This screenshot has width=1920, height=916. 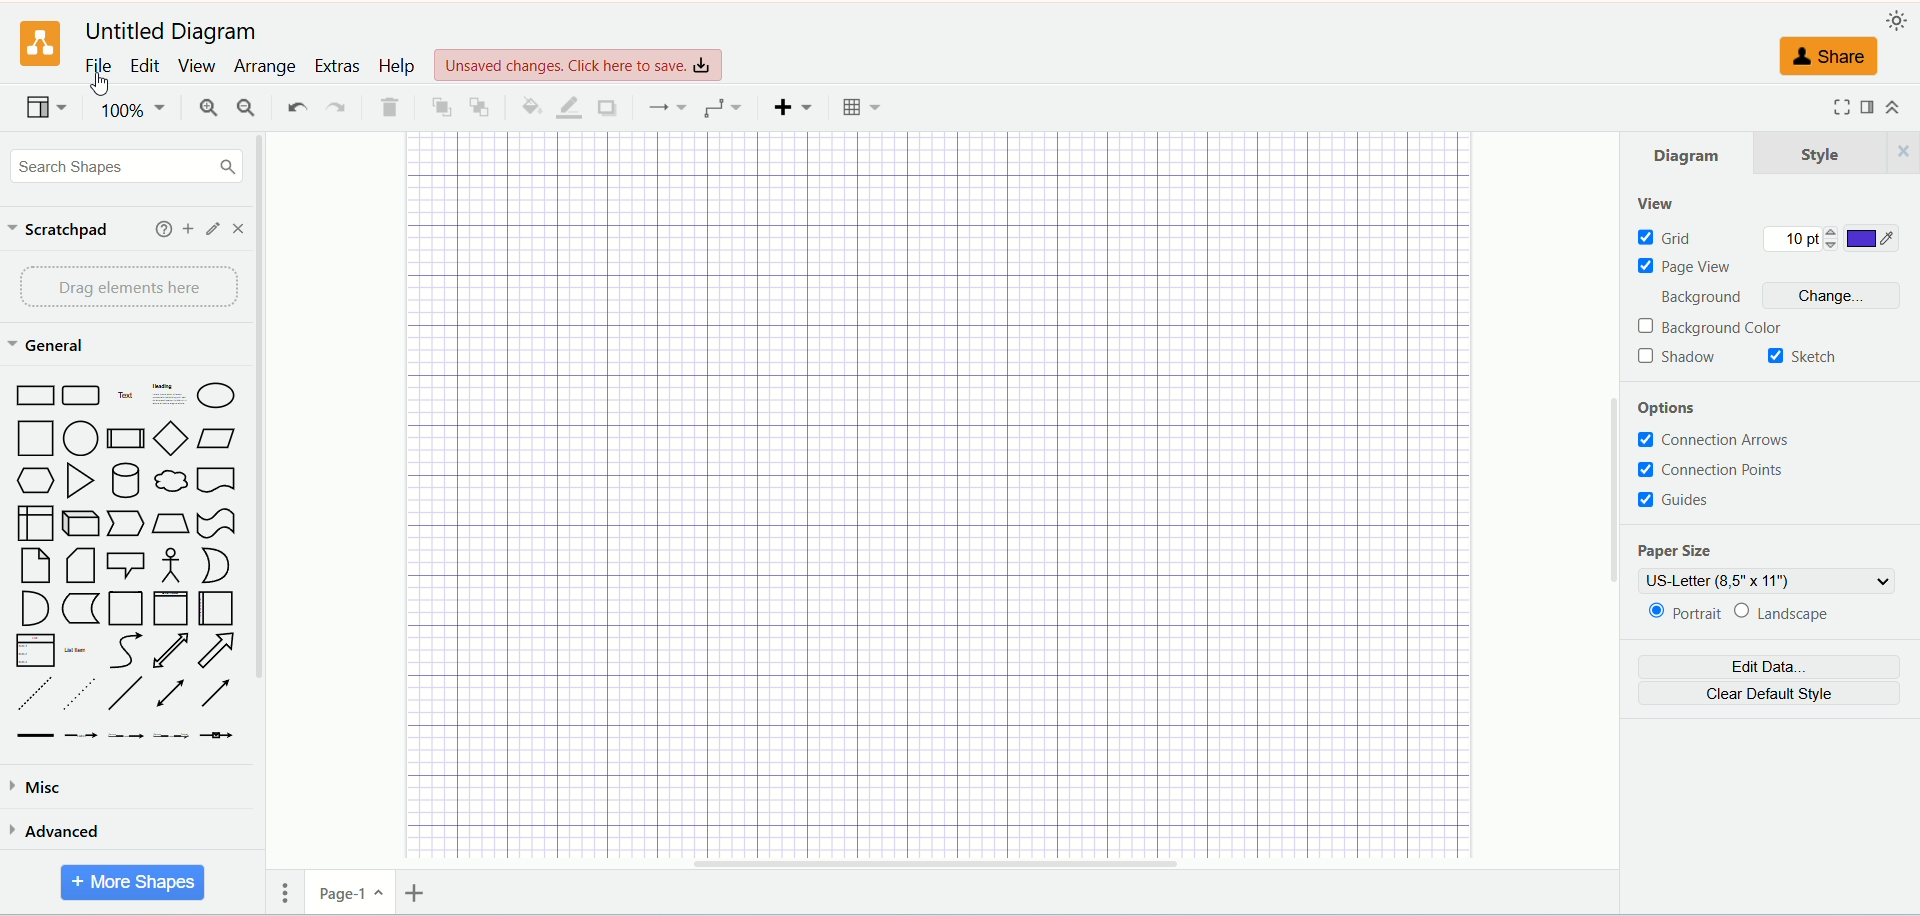 I want to click on List Item, so click(x=74, y=648).